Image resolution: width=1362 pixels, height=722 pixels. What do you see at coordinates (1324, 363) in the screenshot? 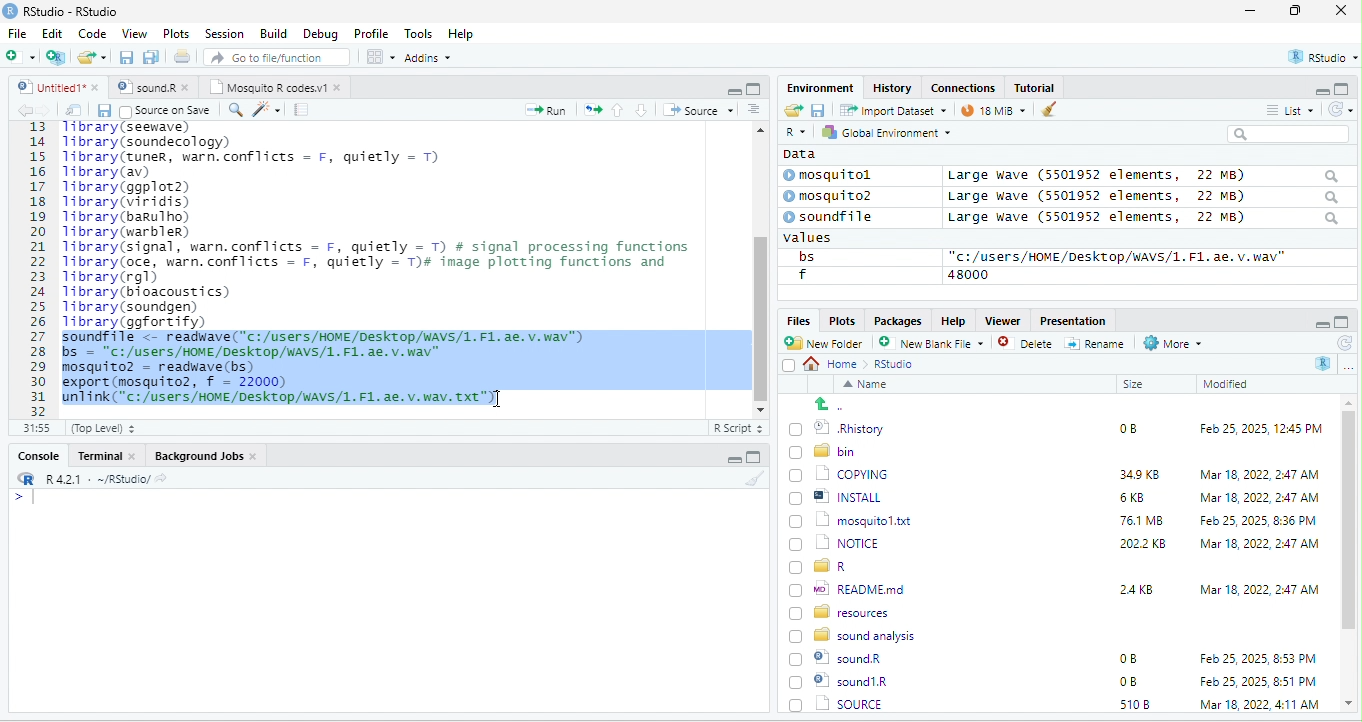
I see `R` at bounding box center [1324, 363].